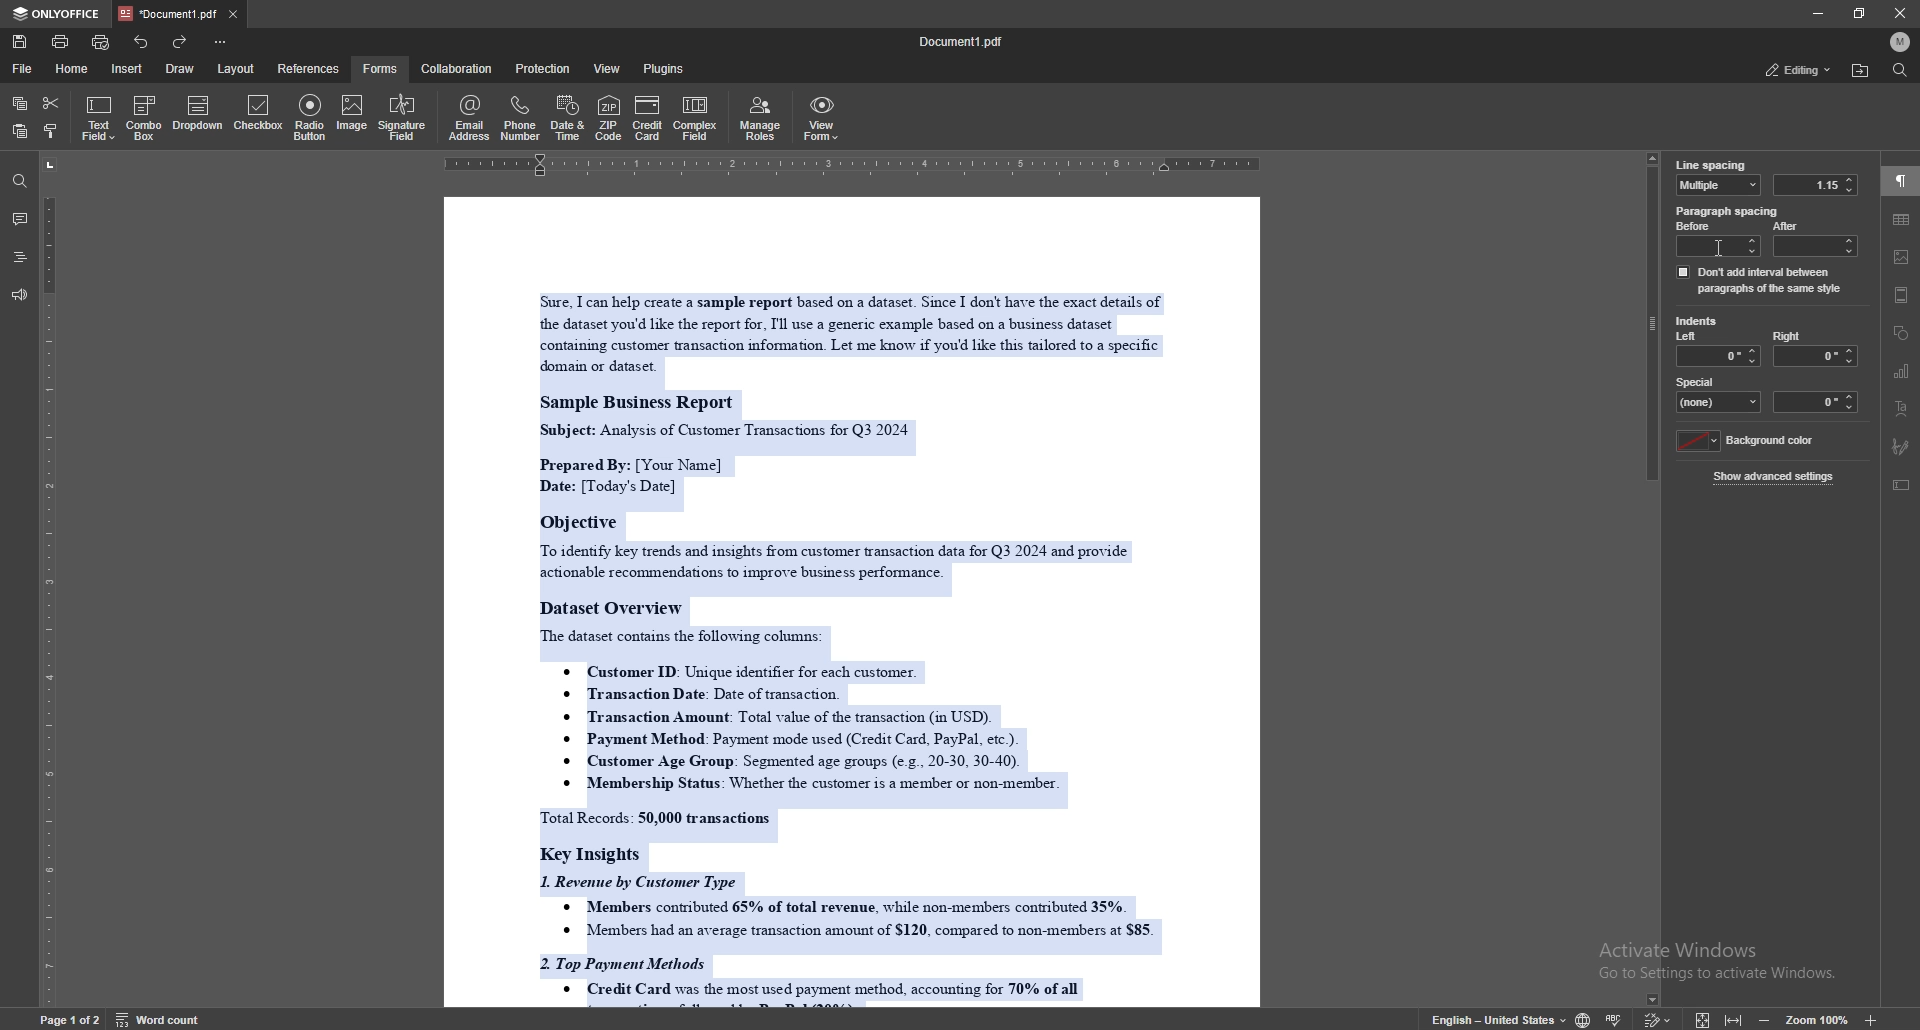 This screenshot has width=1920, height=1030. I want to click on after, so click(1813, 238).